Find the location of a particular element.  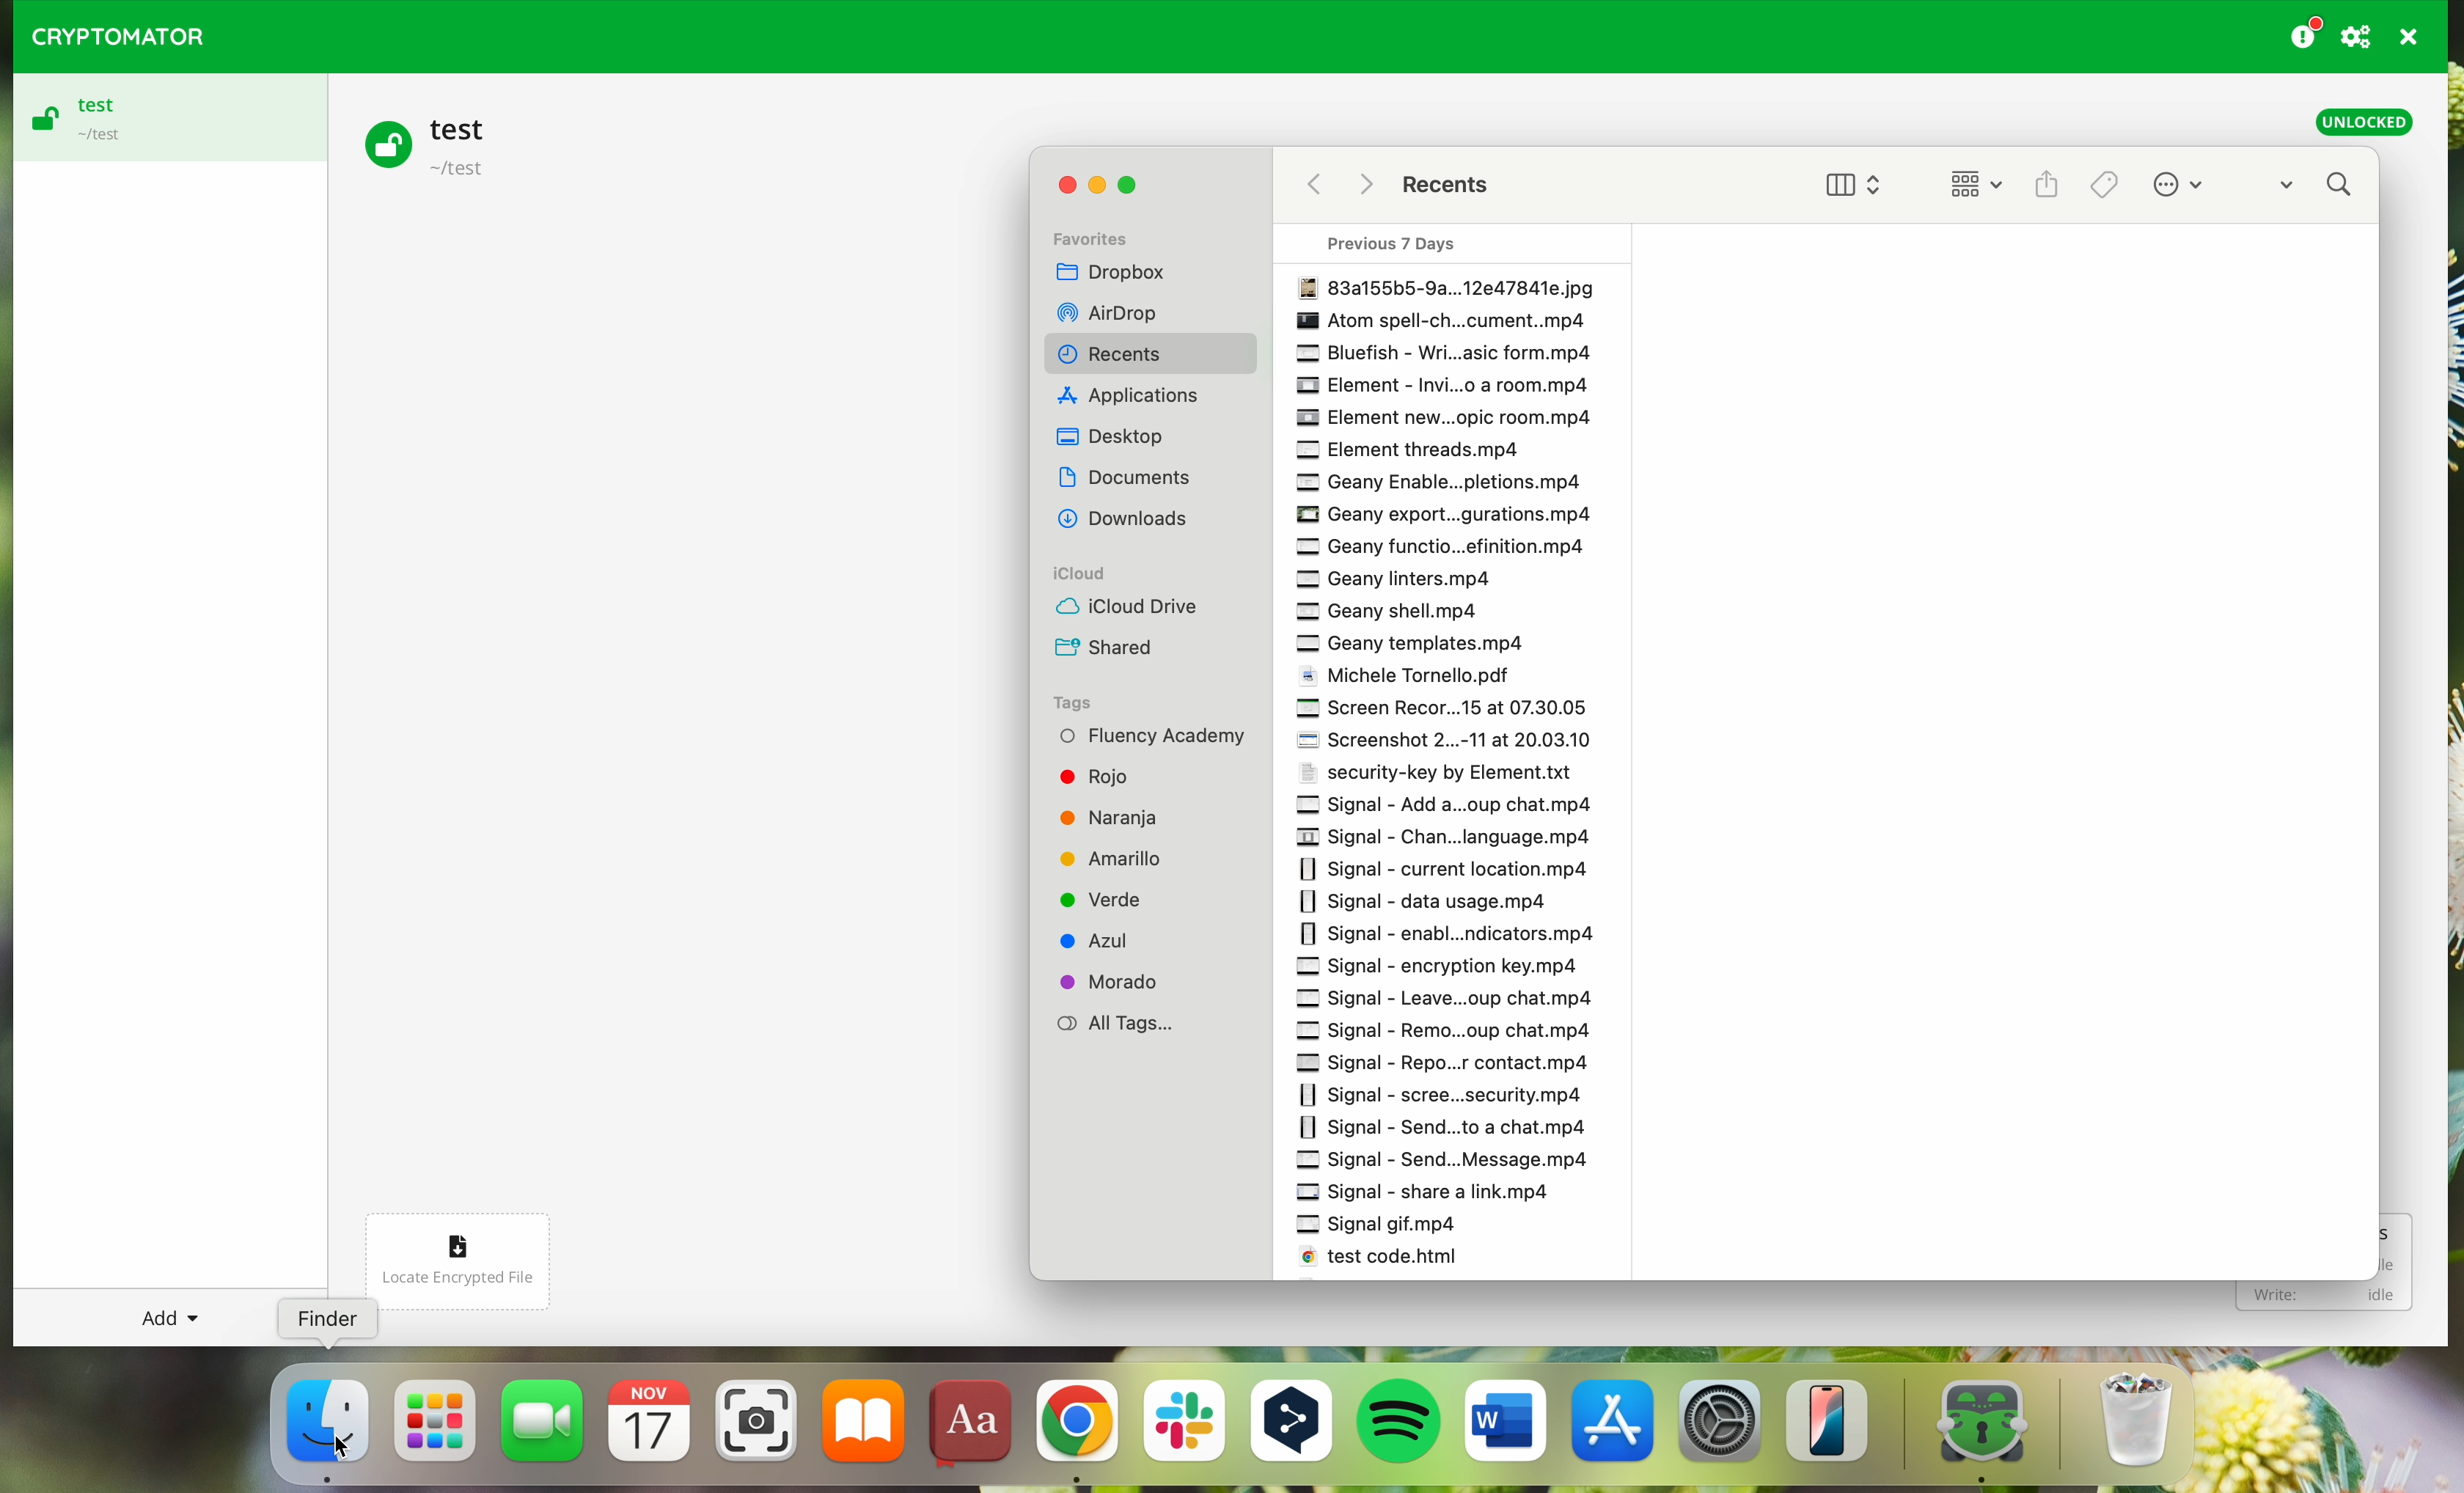

Tags is located at coordinates (2107, 189).